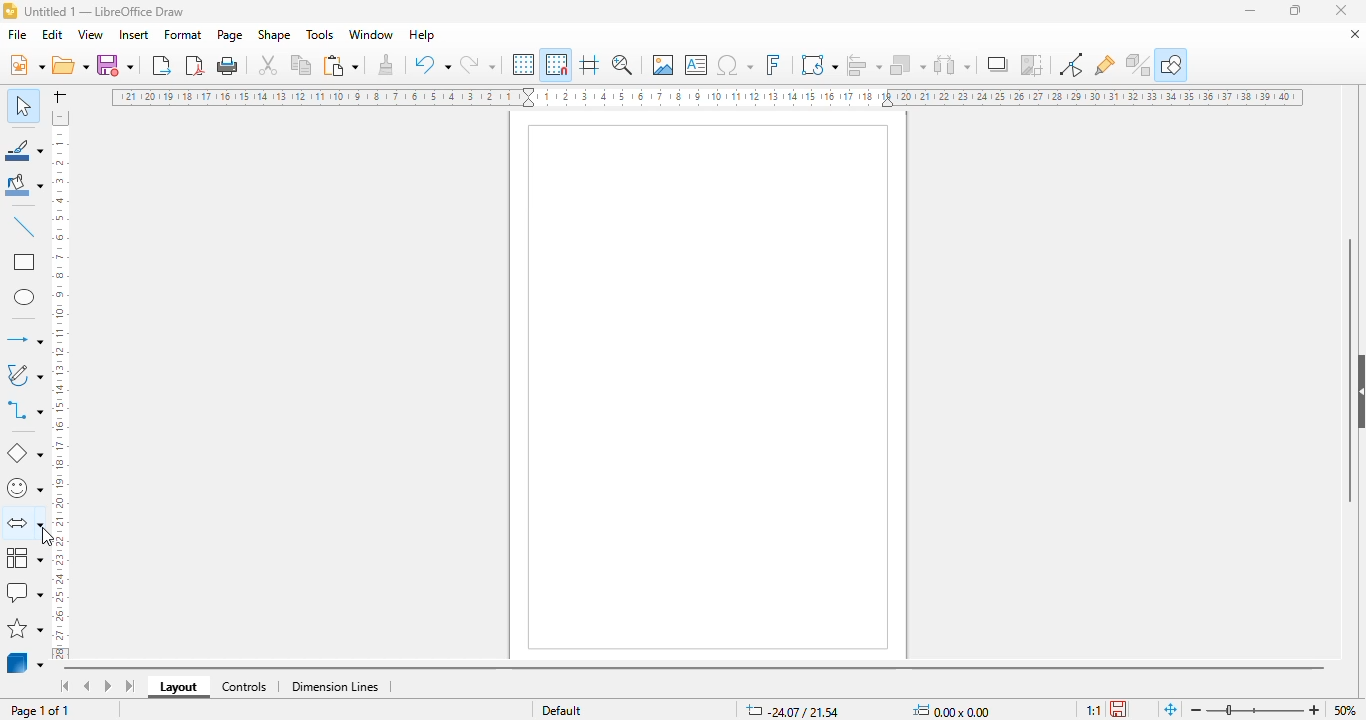 The height and width of the screenshot is (720, 1366). What do you see at coordinates (274, 34) in the screenshot?
I see `shape` at bounding box center [274, 34].